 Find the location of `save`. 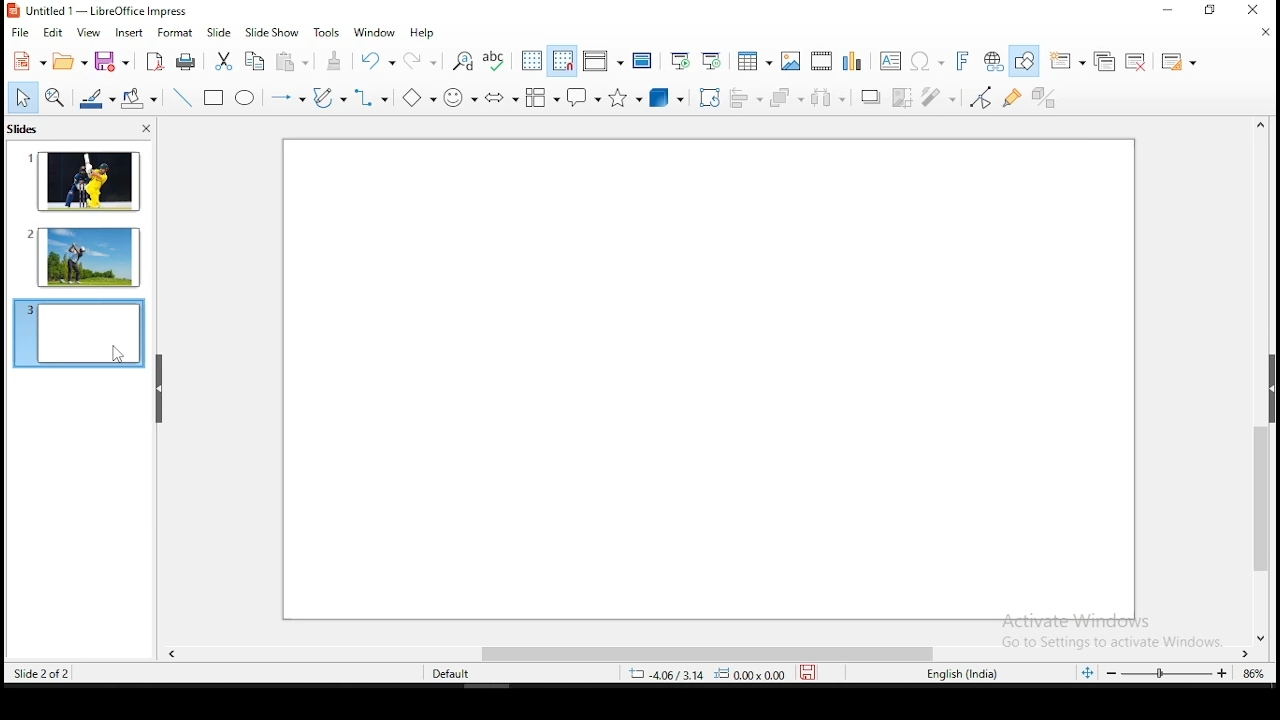

save is located at coordinates (811, 671).